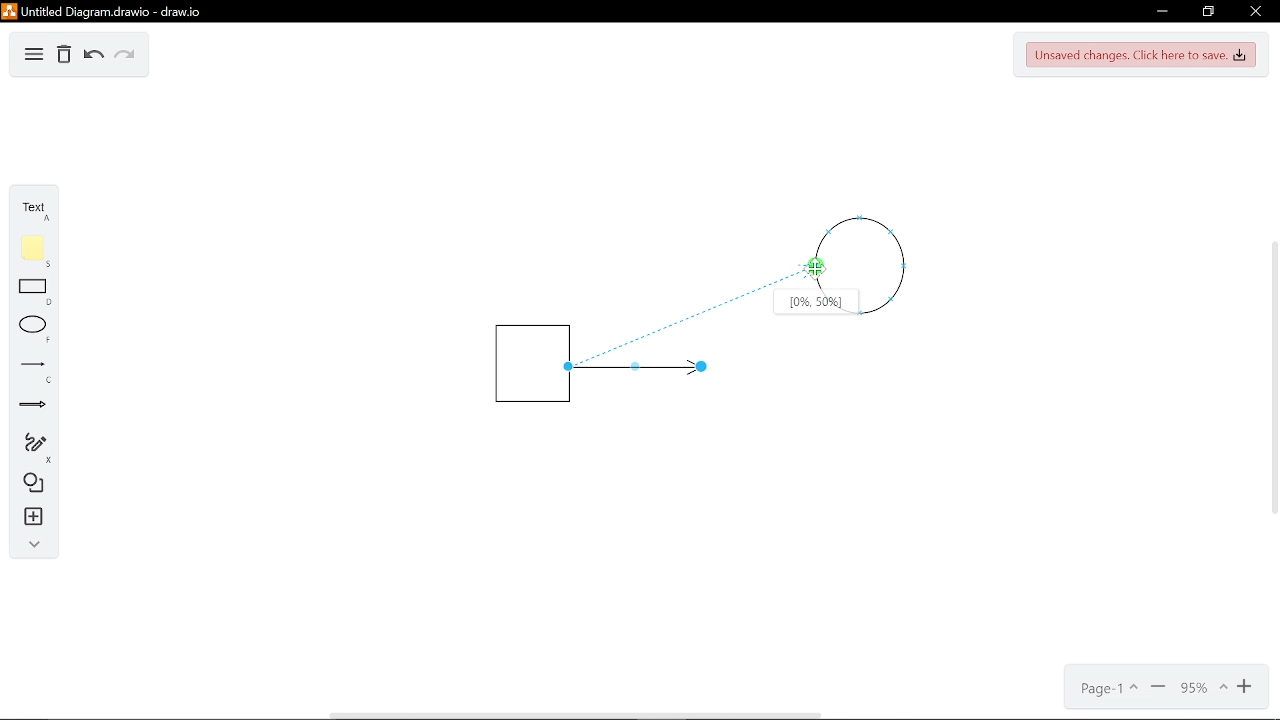  Describe the element at coordinates (1141, 54) in the screenshot. I see `Save changes` at that location.